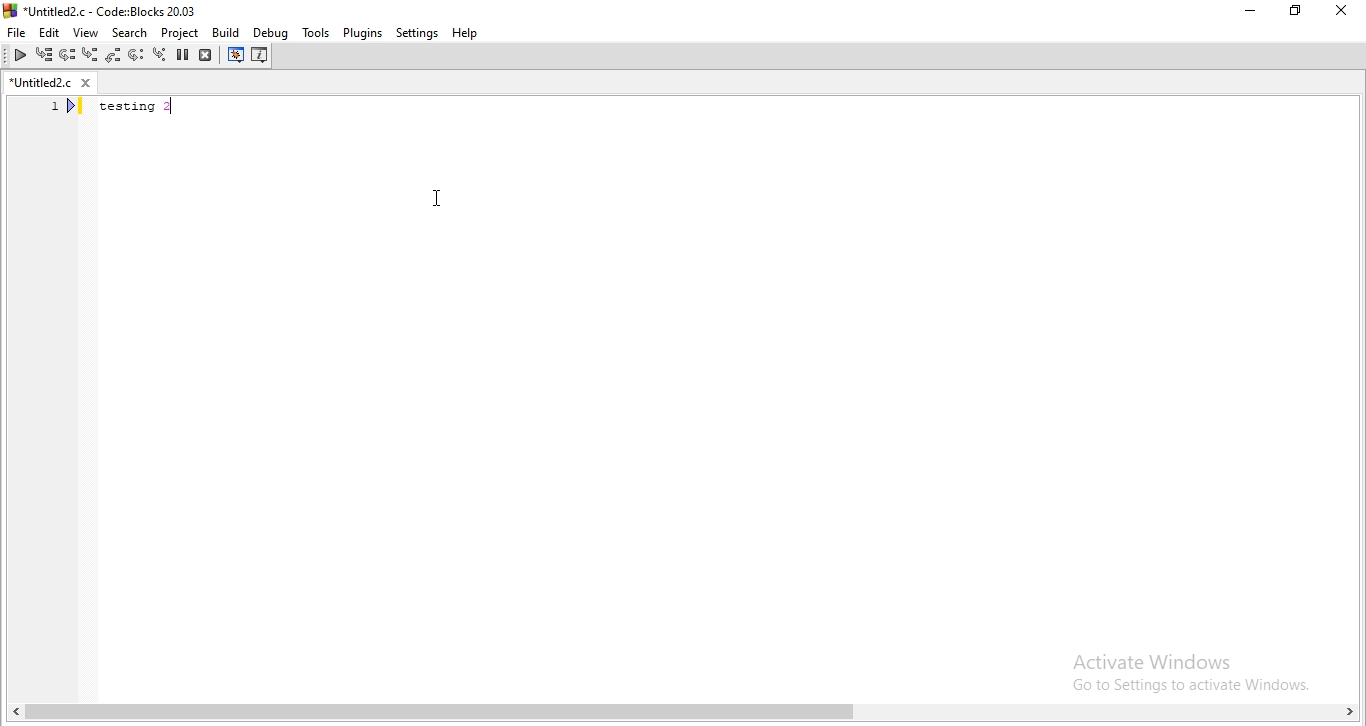 The height and width of the screenshot is (726, 1366). I want to click on Search , so click(126, 34).